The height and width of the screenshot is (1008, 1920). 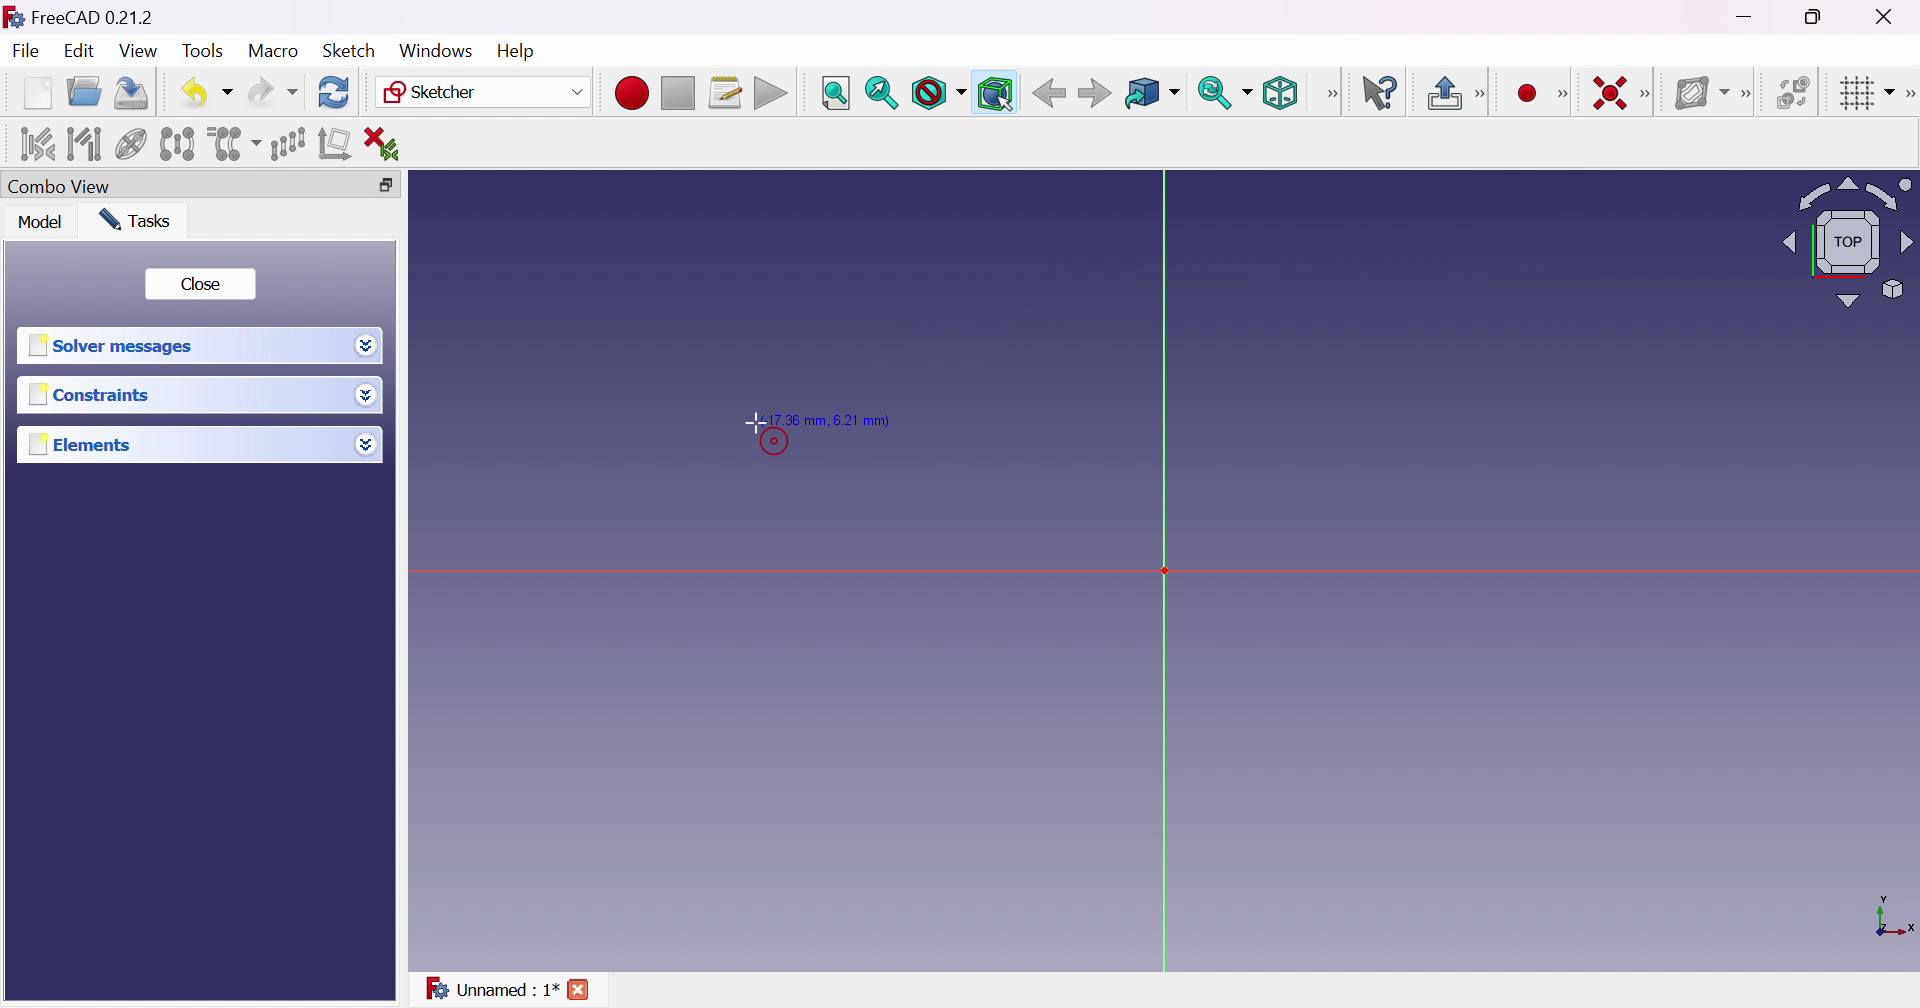 I want to click on Sketch, so click(x=350, y=50).